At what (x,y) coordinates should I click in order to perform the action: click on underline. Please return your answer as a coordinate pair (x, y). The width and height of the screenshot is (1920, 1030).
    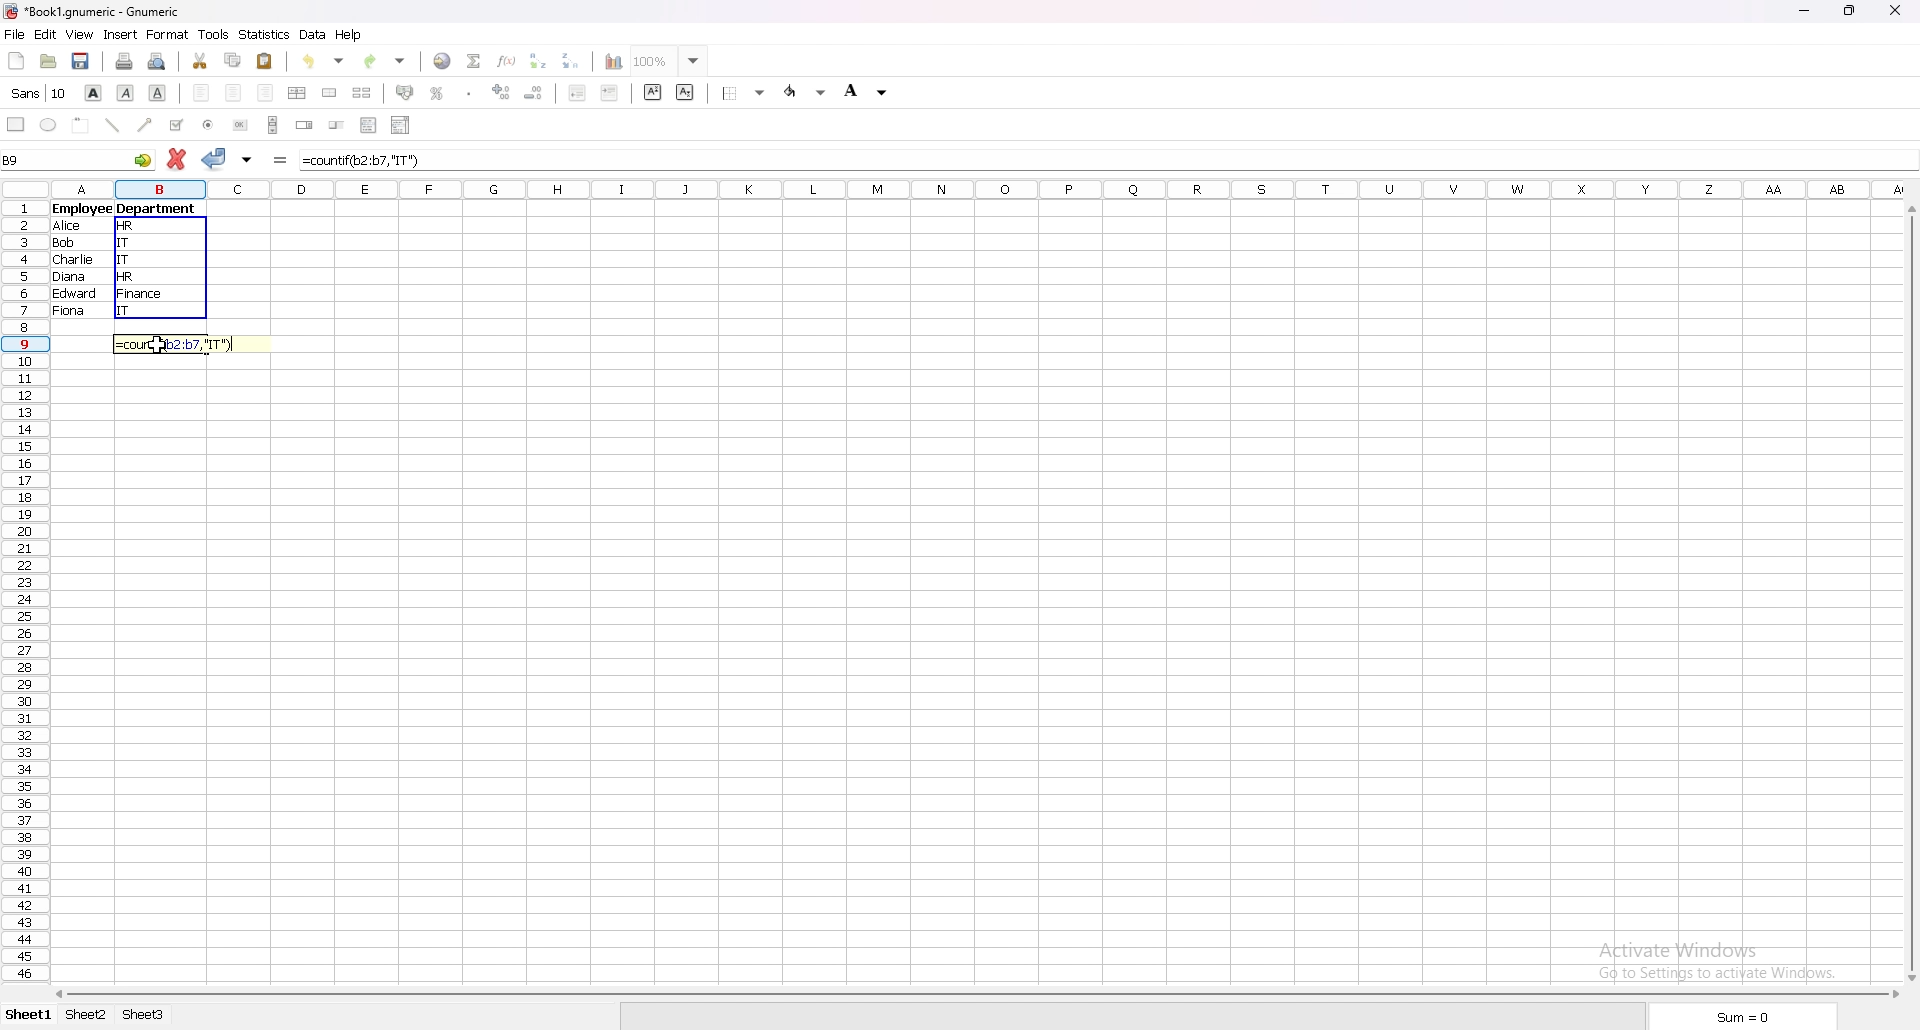
    Looking at the image, I should click on (158, 92).